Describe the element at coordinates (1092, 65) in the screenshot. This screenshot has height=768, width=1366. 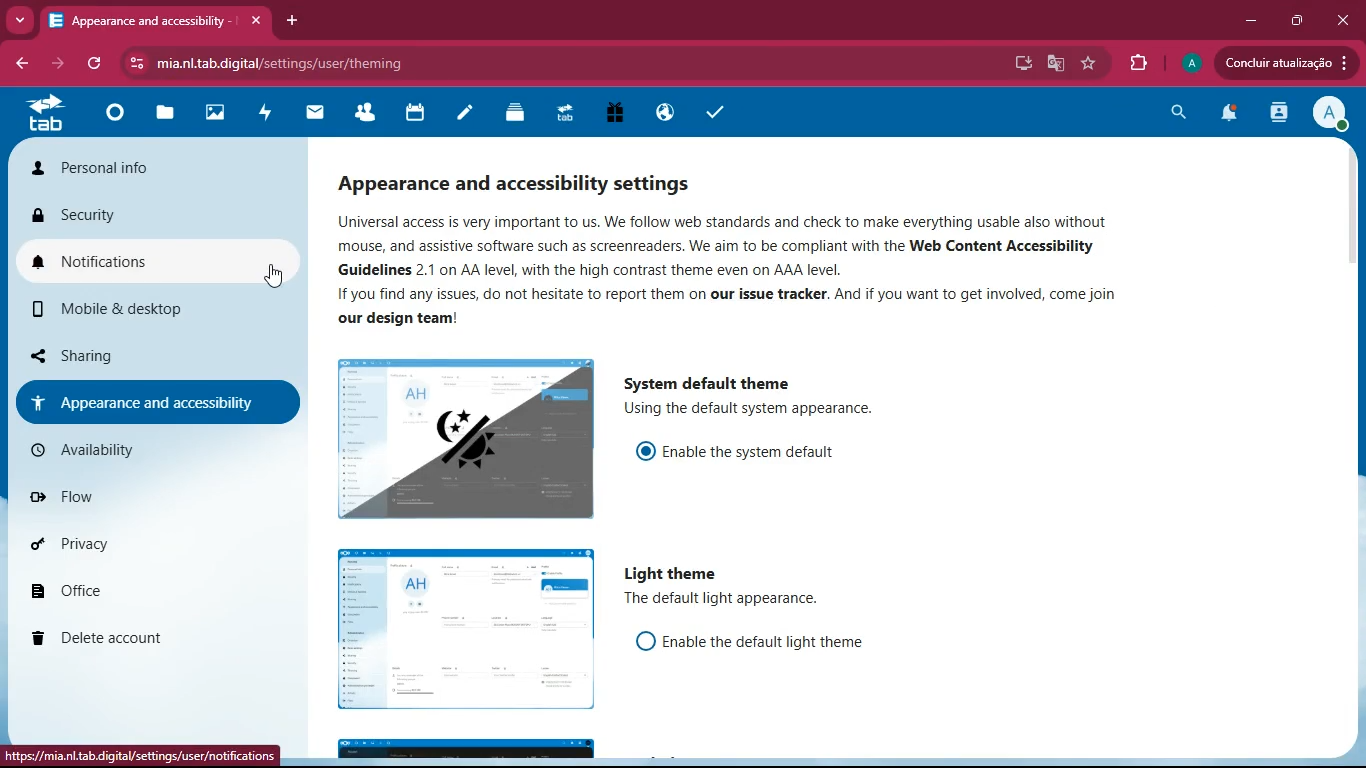
I see `favourite` at that location.